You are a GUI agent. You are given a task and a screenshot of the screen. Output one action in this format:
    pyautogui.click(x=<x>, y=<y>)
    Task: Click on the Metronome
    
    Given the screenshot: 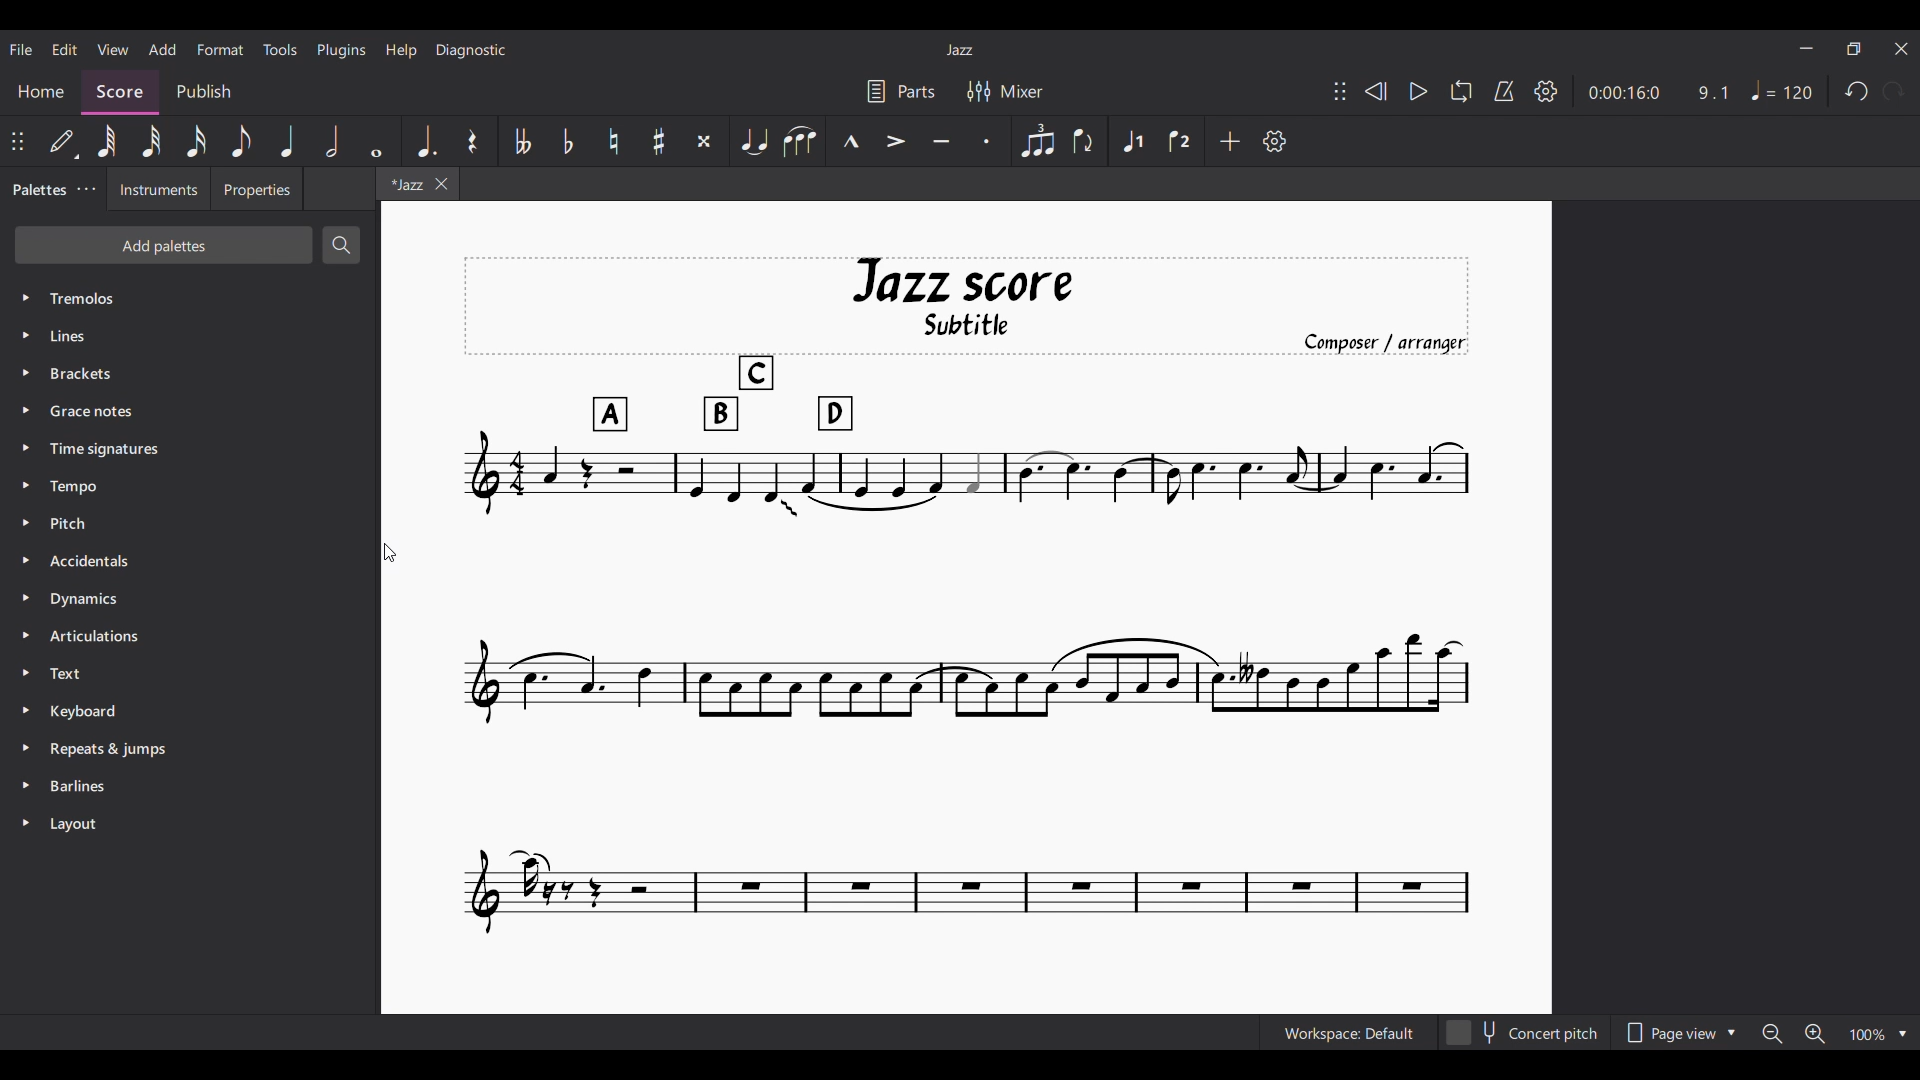 What is the action you would take?
    pyautogui.click(x=1504, y=91)
    